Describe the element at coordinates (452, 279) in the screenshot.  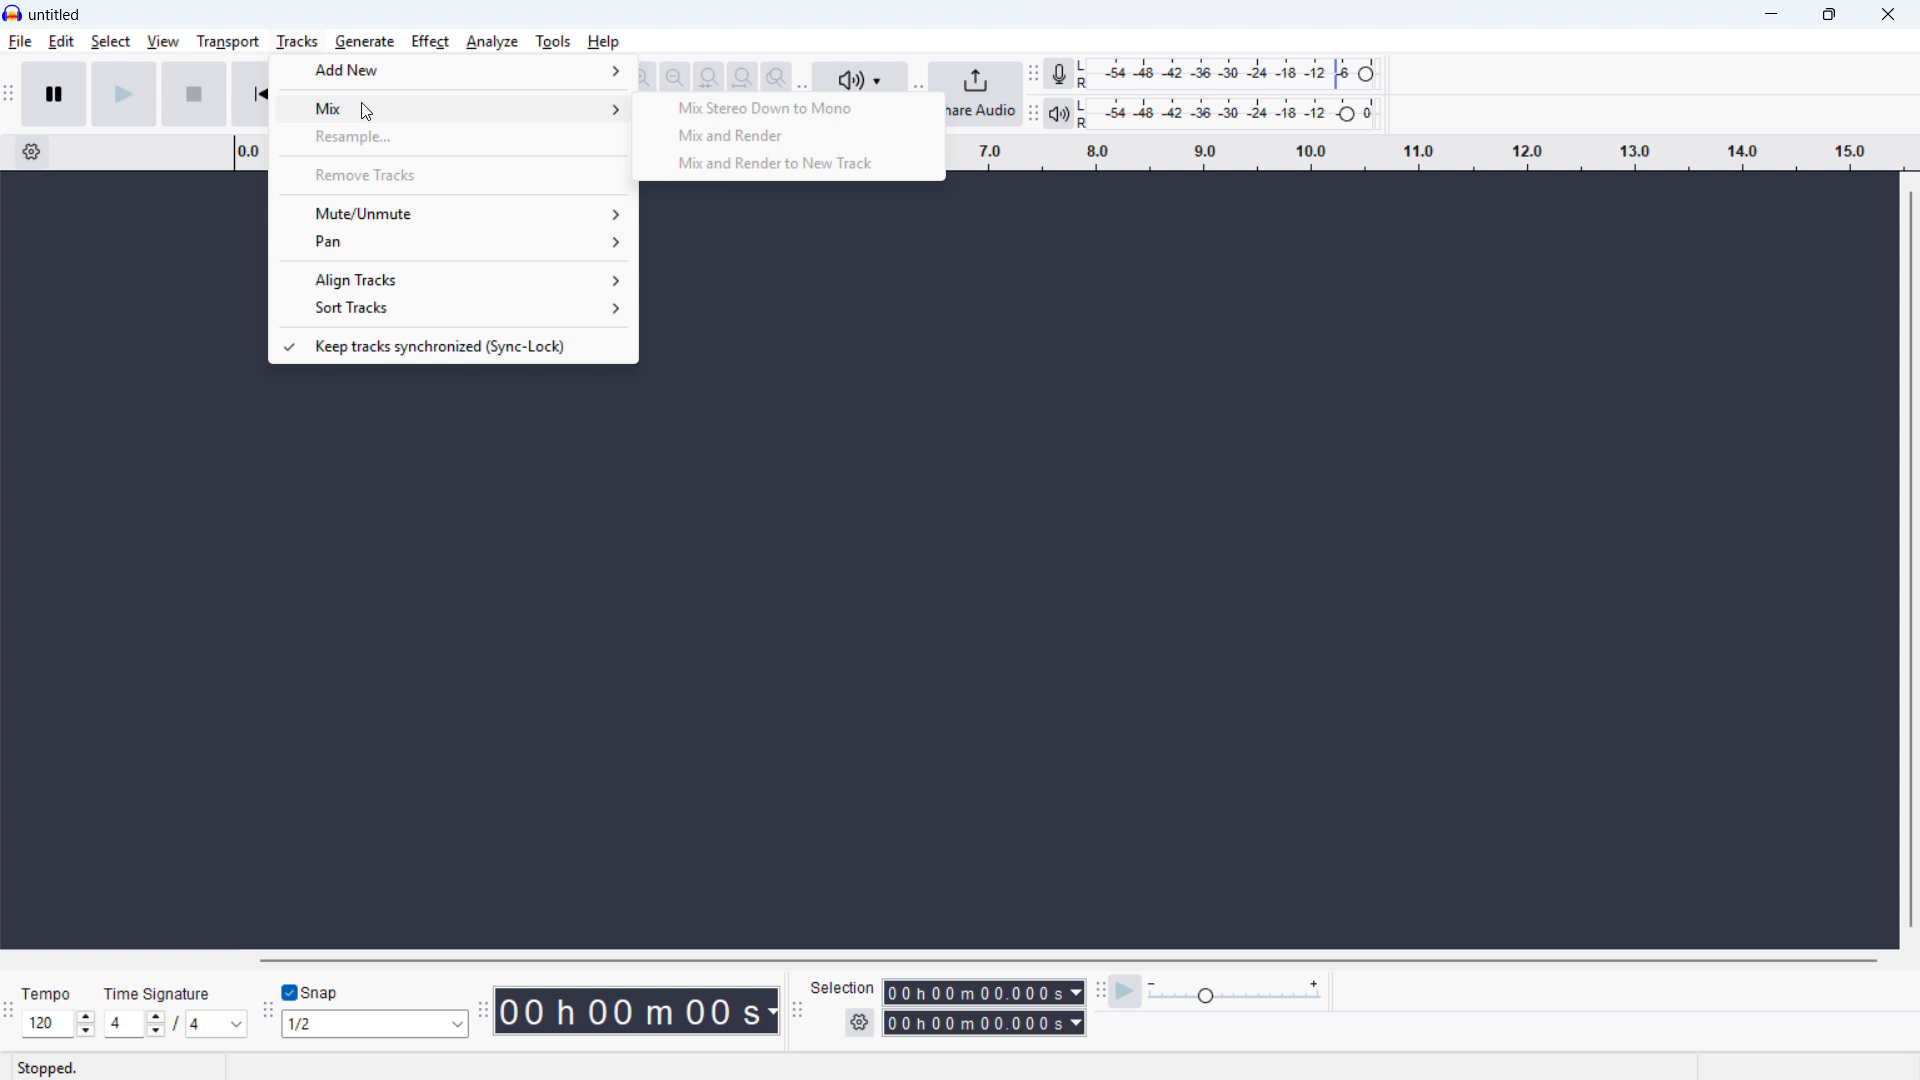
I see `Align tracks ` at that location.